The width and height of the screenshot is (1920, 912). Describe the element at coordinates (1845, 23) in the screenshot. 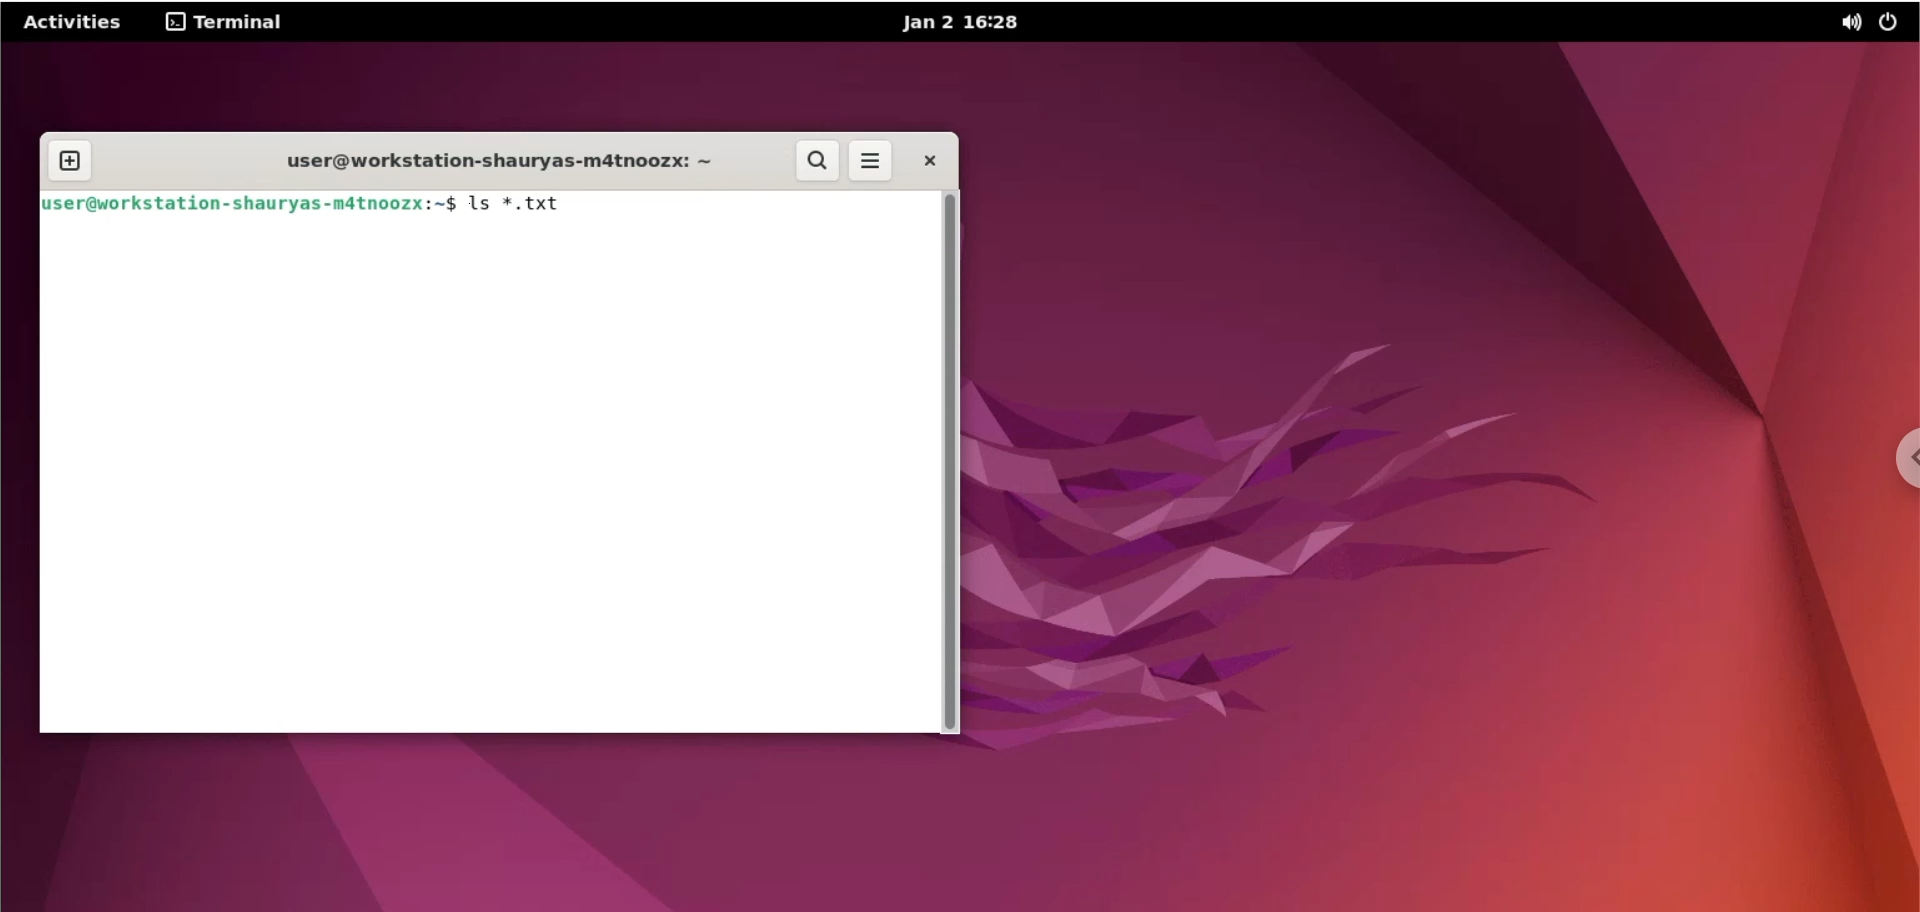

I see `sound options` at that location.